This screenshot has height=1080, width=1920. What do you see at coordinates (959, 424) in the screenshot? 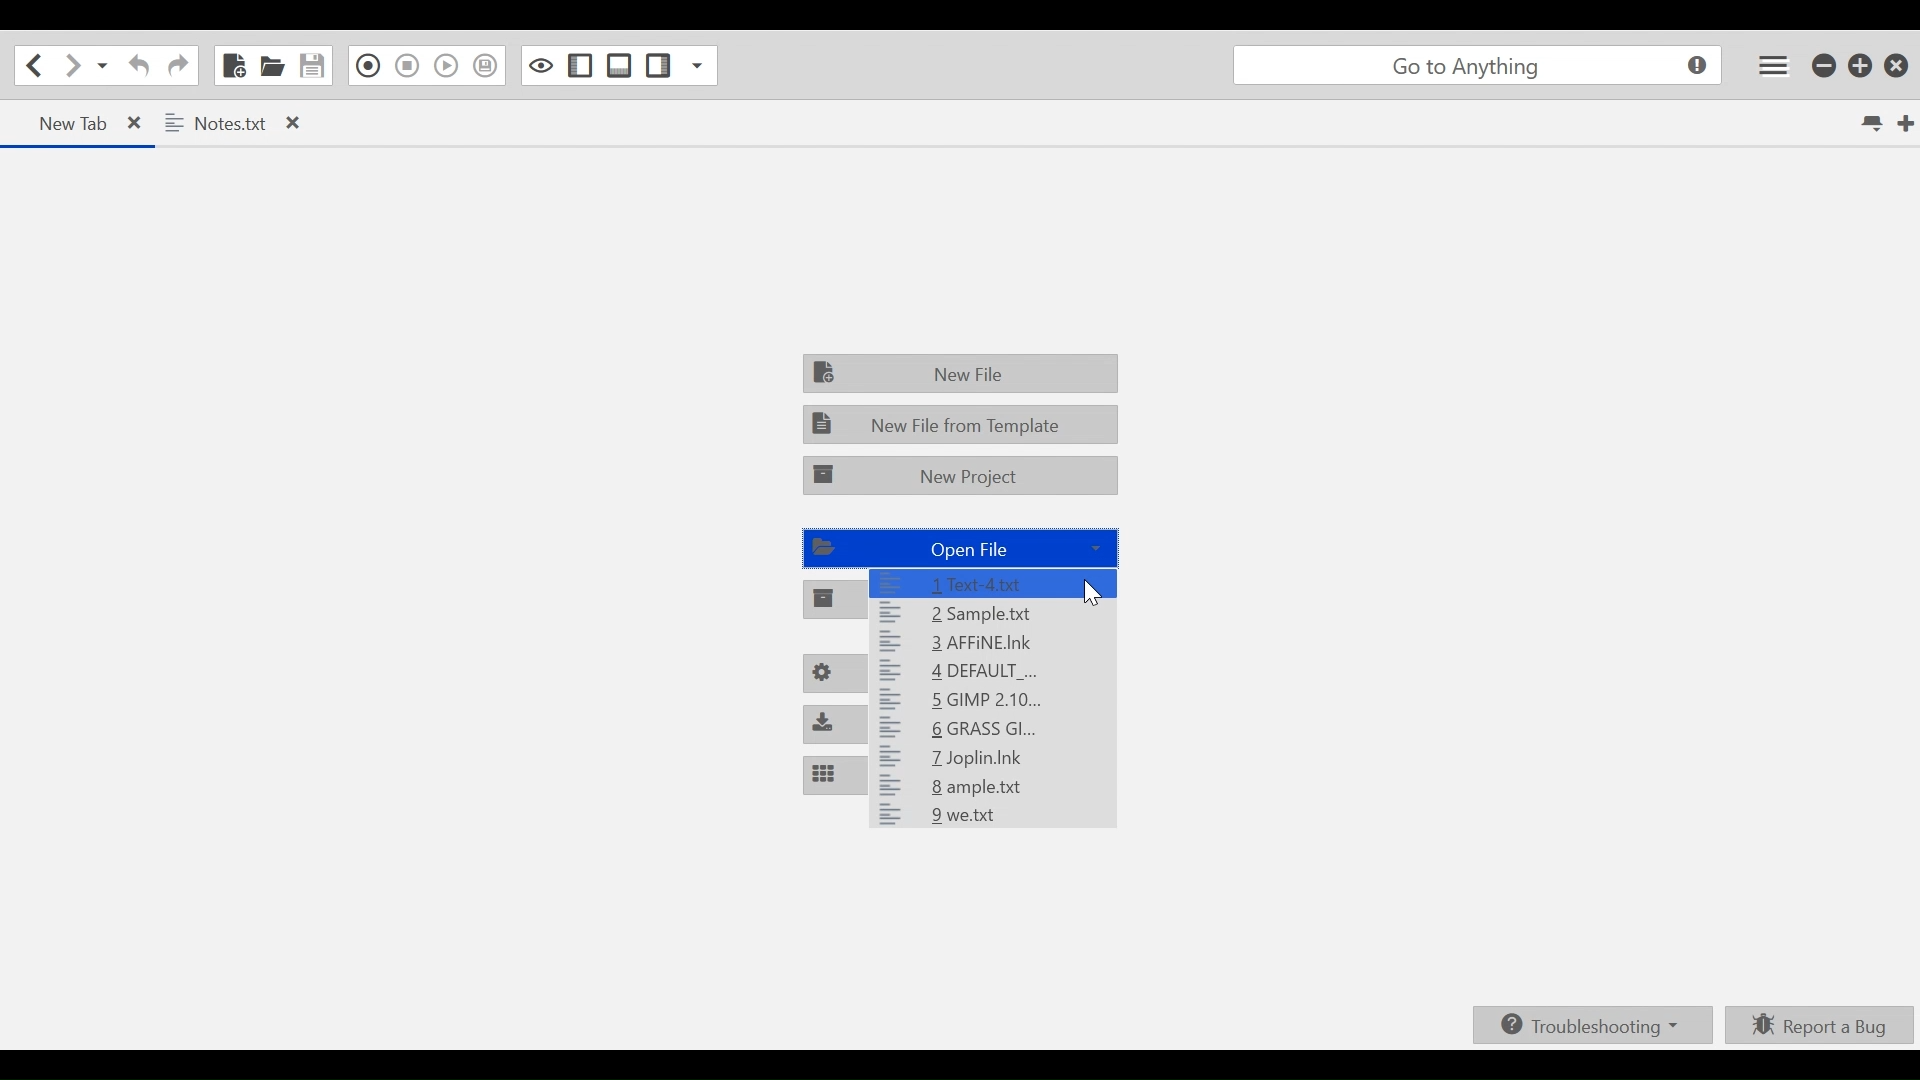
I see `New File from Template` at bounding box center [959, 424].